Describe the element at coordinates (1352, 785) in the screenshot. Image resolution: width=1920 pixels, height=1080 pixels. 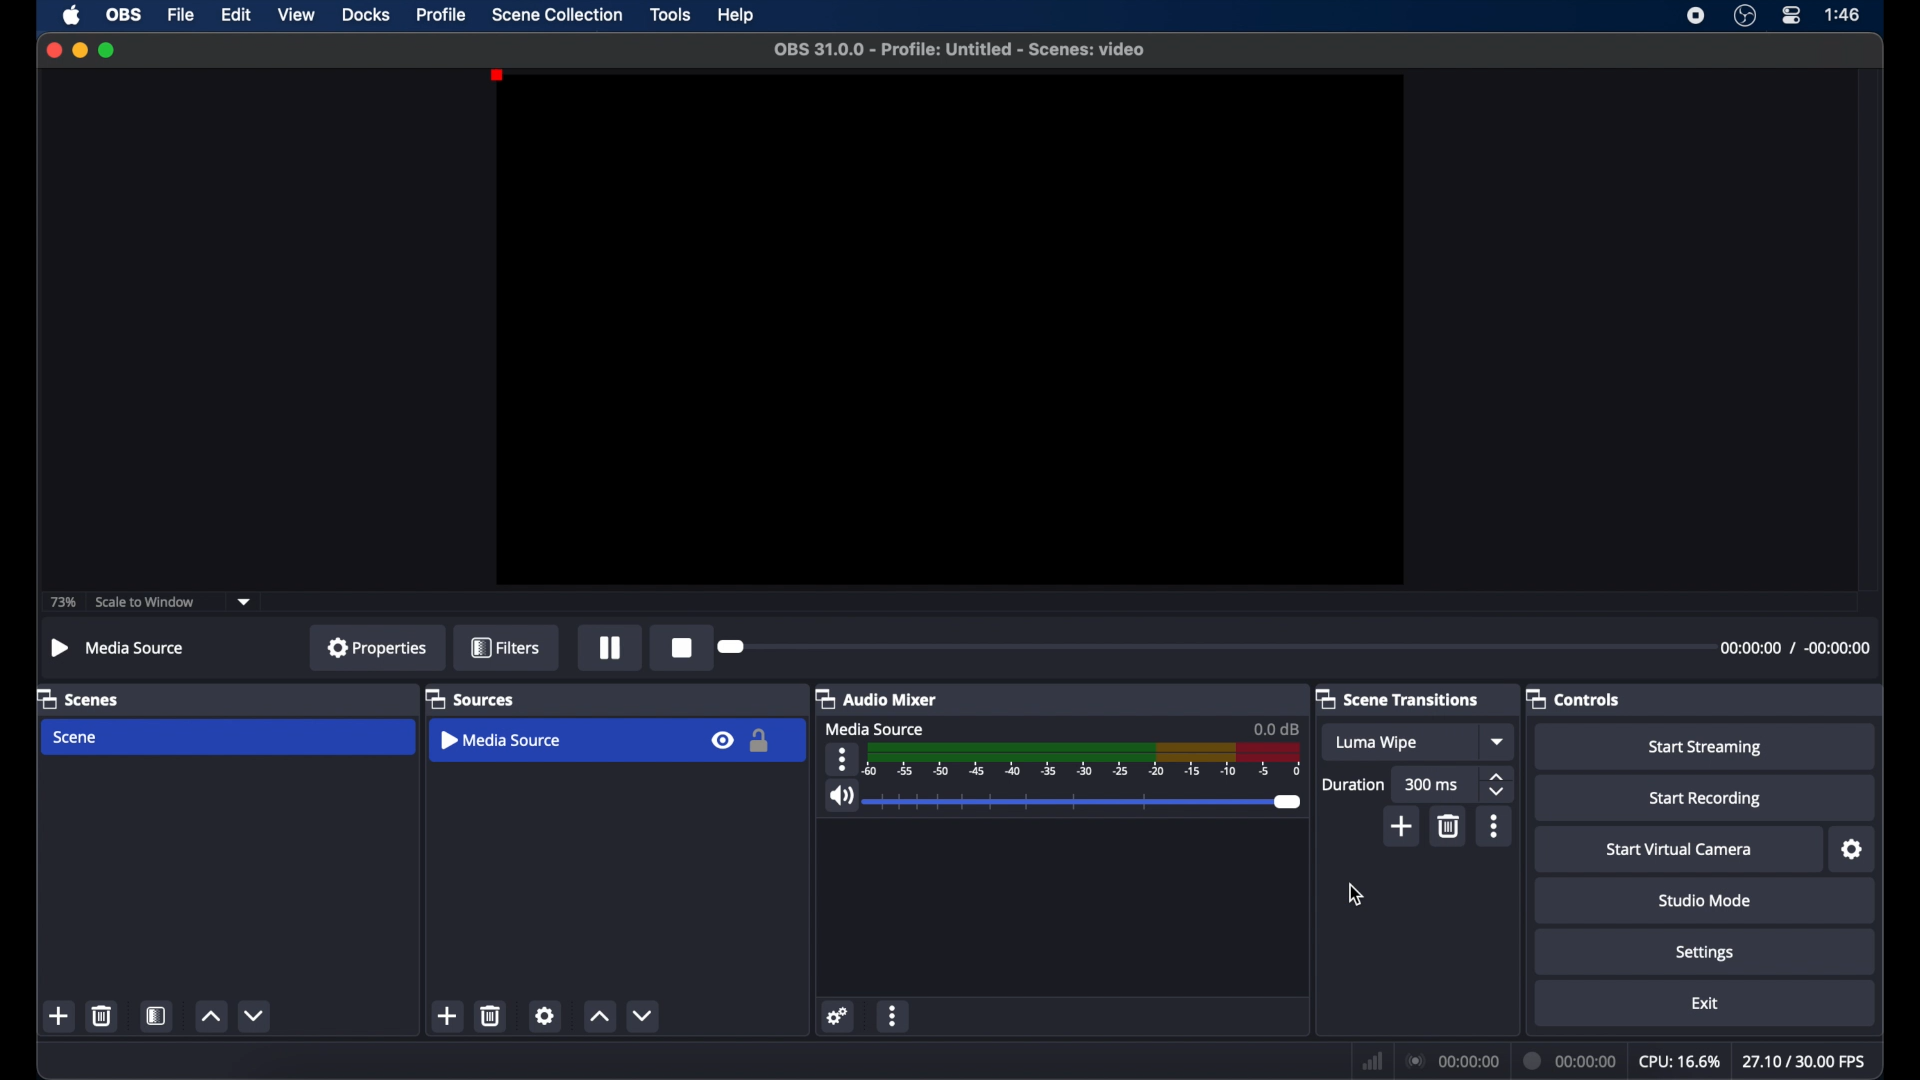
I see `duration` at that location.